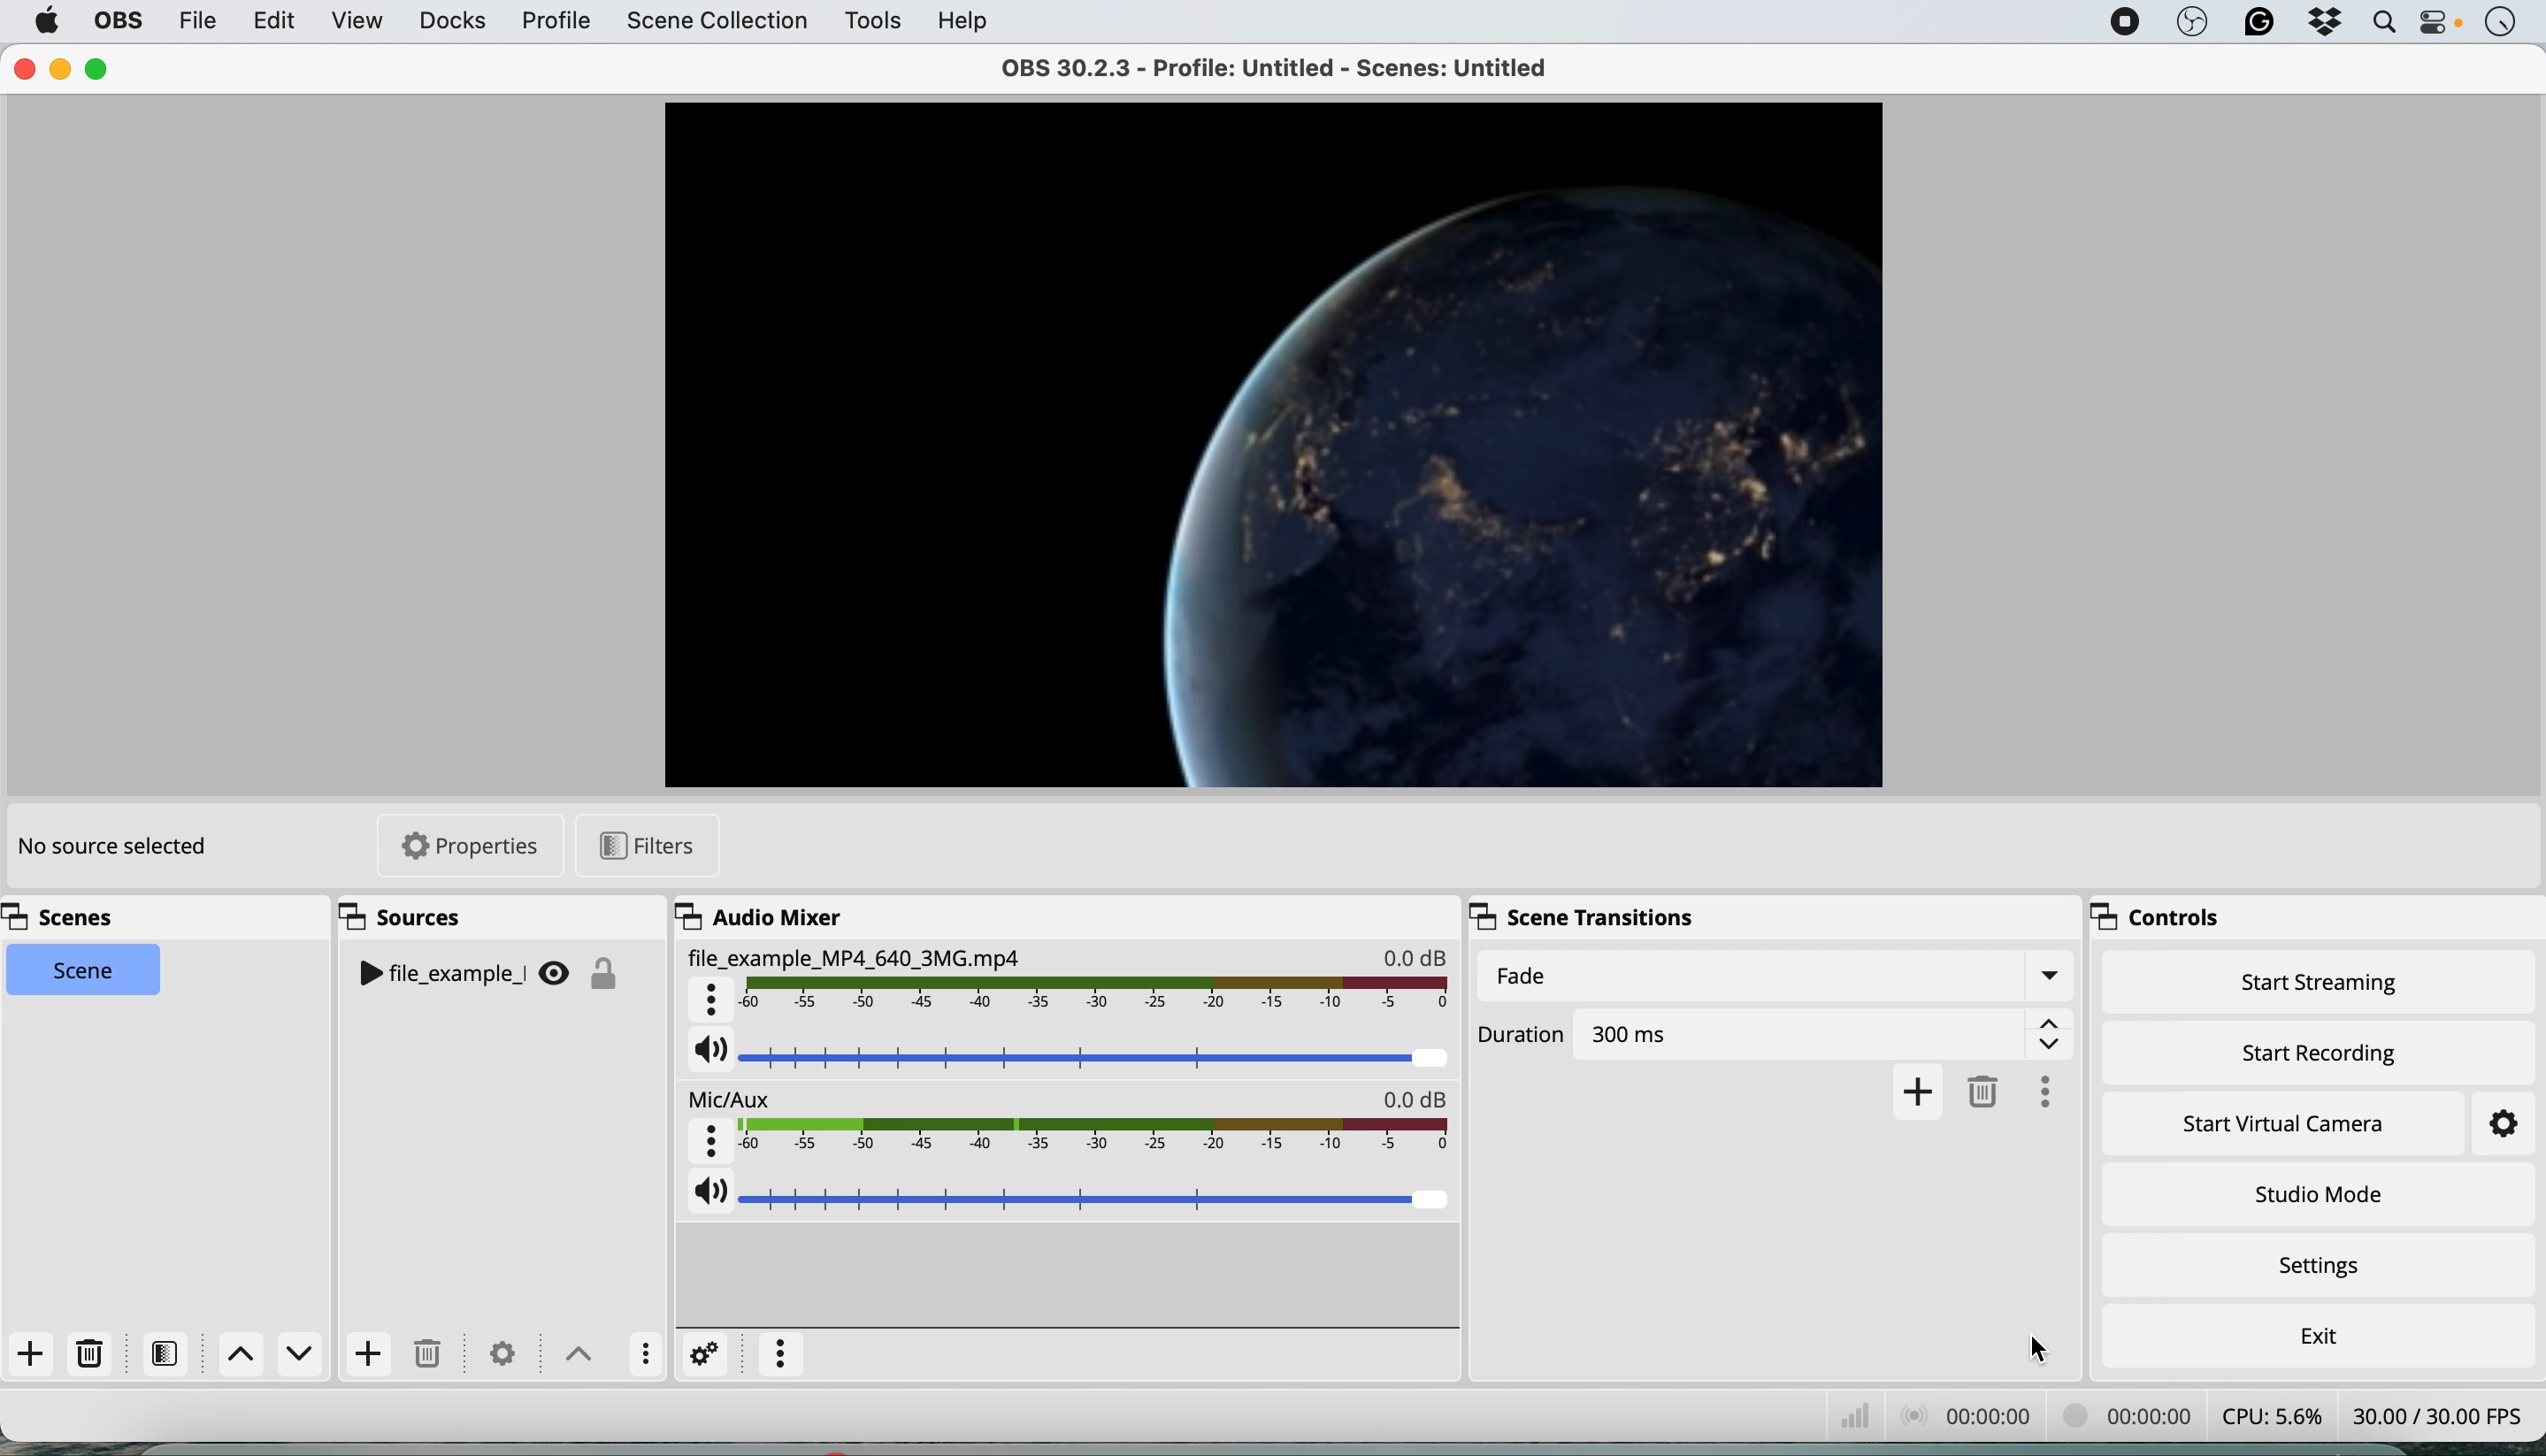 The width and height of the screenshot is (2546, 1456). Describe the element at coordinates (2122, 22) in the screenshot. I see `screen recorder` at that location.